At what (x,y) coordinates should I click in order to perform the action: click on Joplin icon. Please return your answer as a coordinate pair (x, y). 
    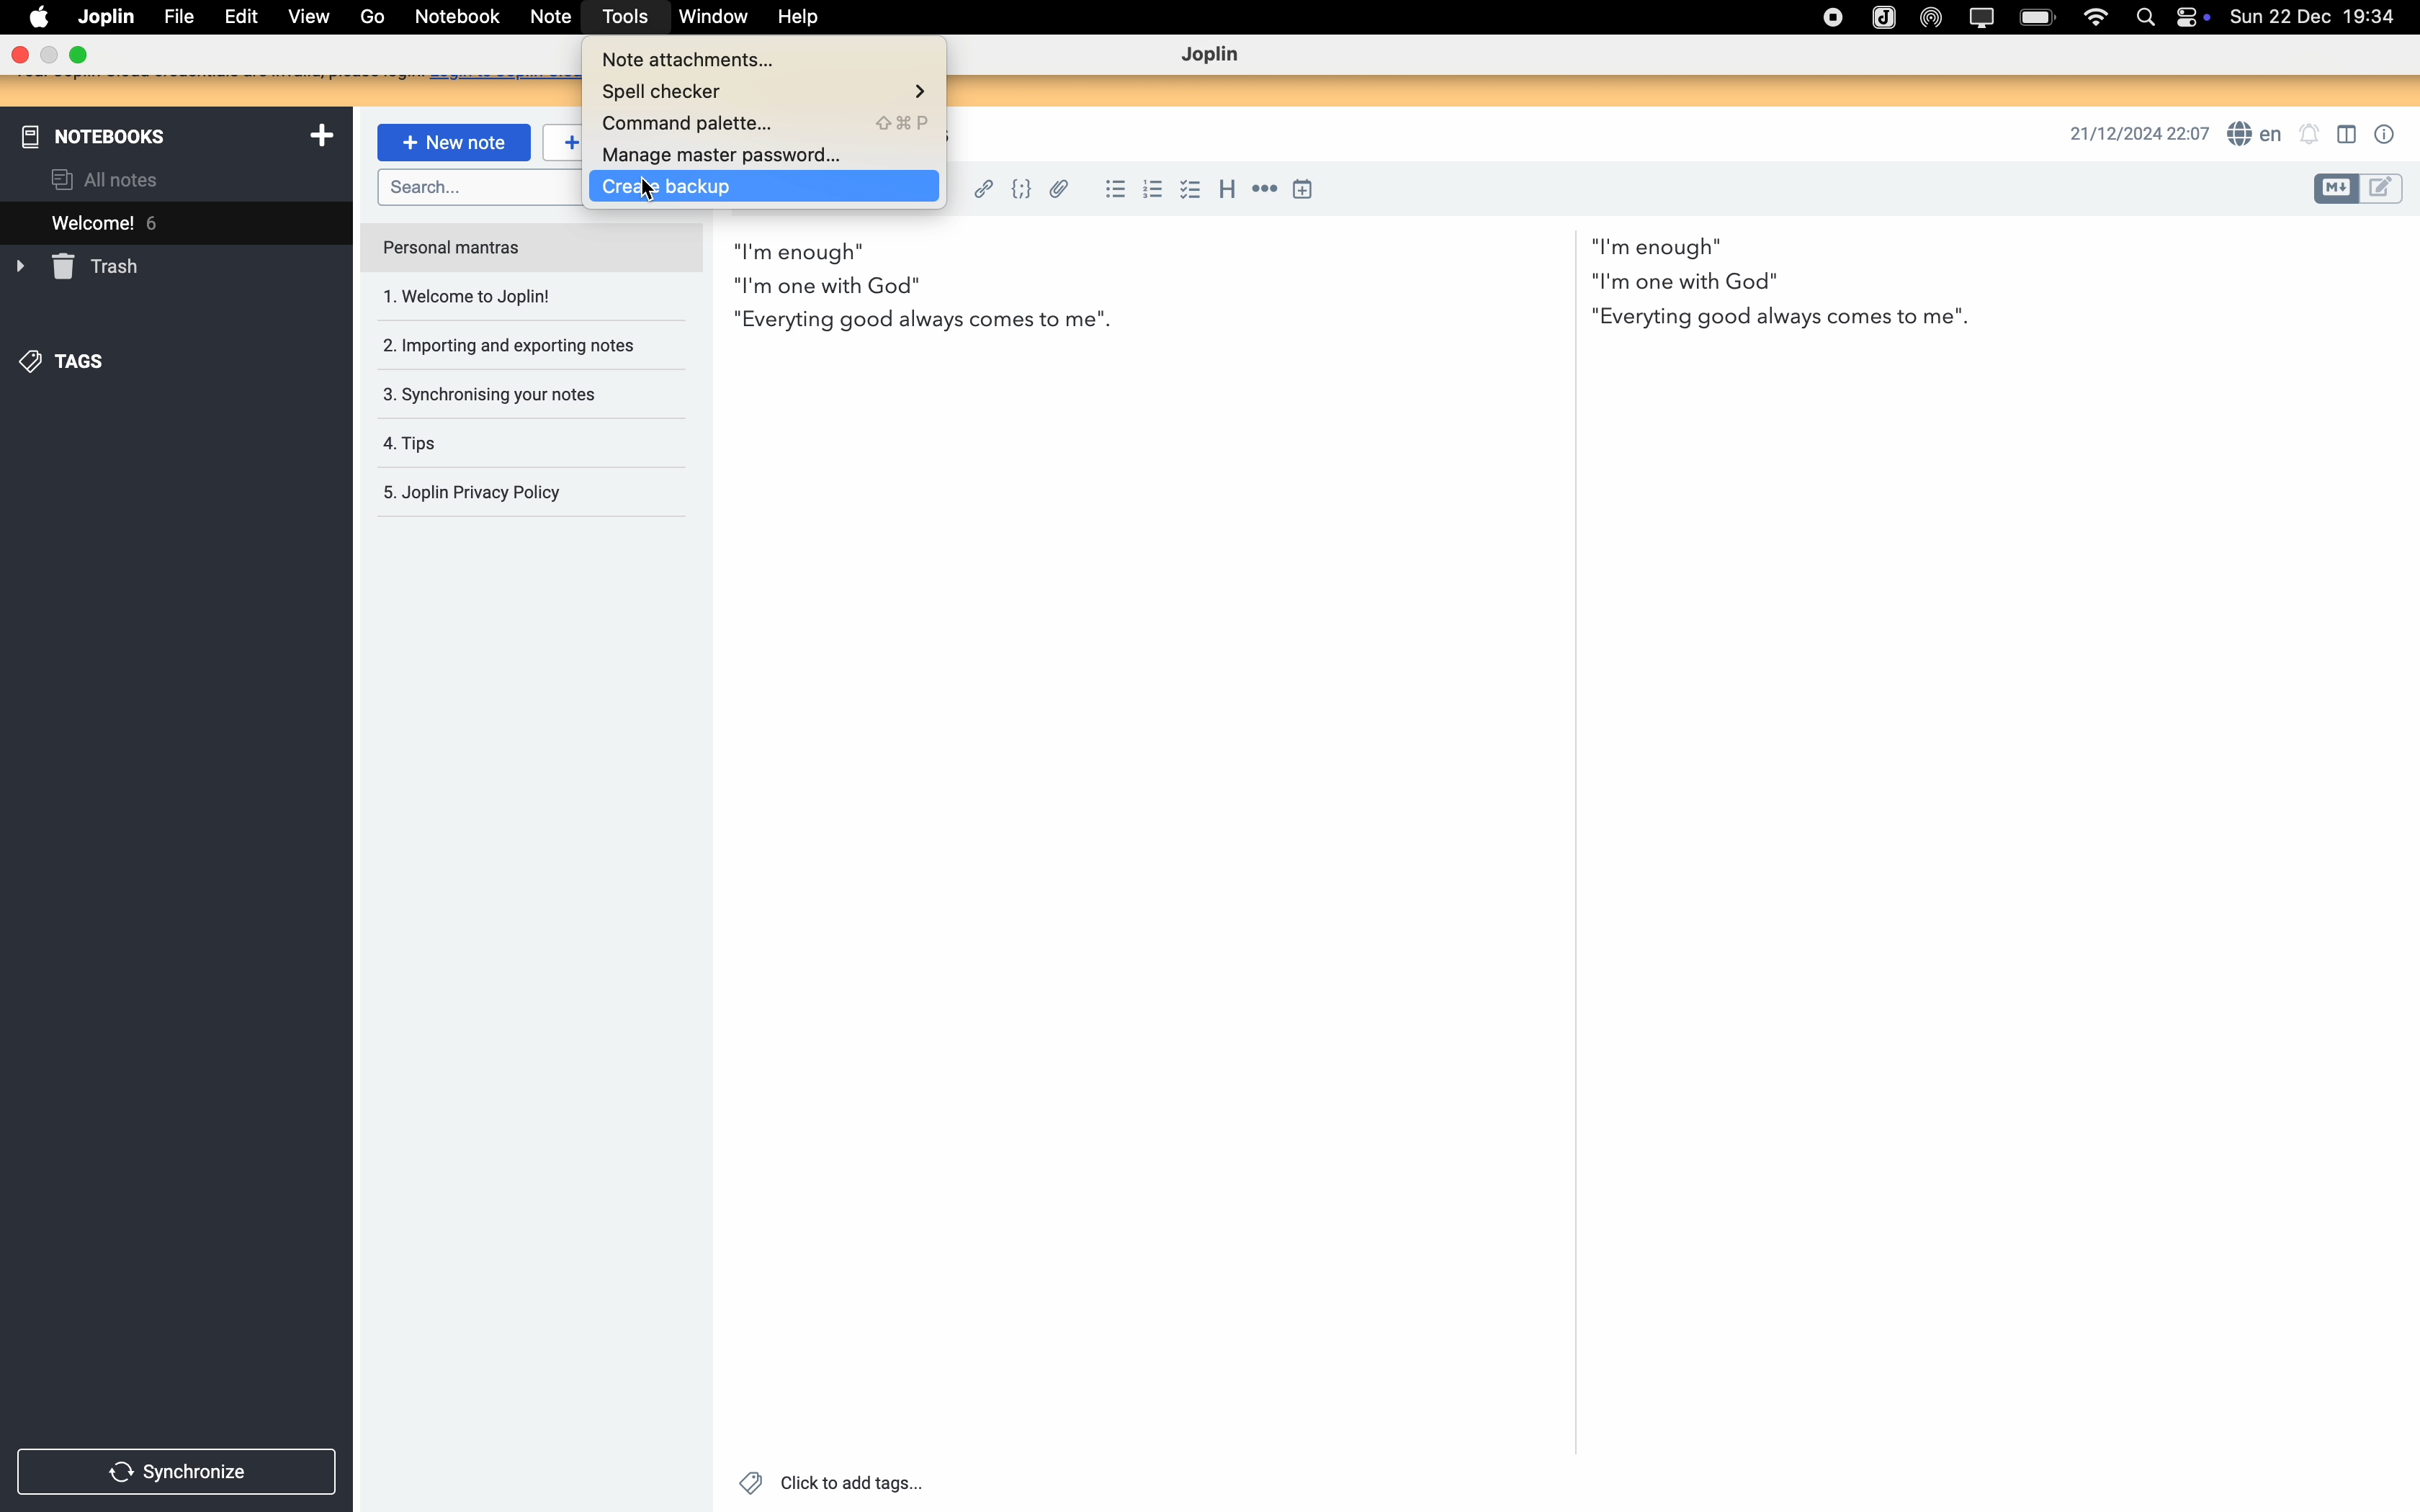
    Looking at the image, I should click on (1883, 18).